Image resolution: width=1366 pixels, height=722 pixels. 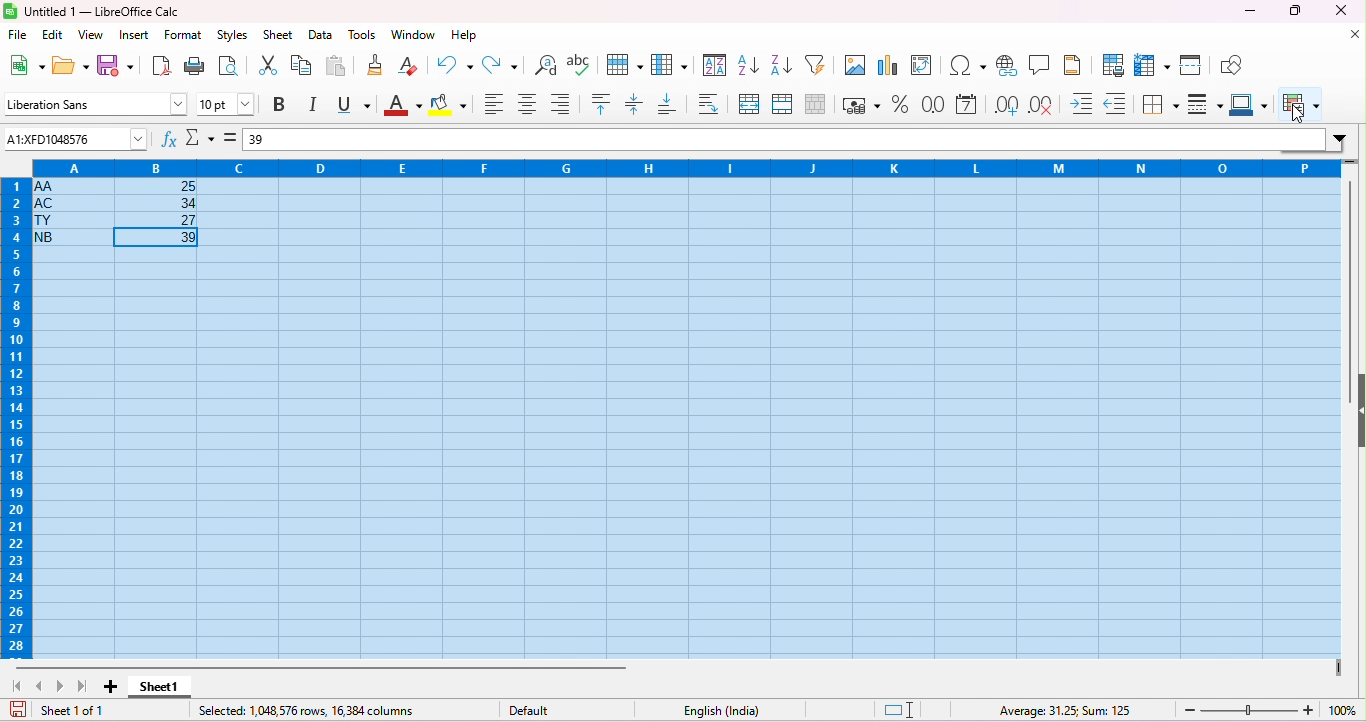 What do you see at coordinates (1066, 712) in the screenshot?
I see `formula` at bounding box center [1066, 712].